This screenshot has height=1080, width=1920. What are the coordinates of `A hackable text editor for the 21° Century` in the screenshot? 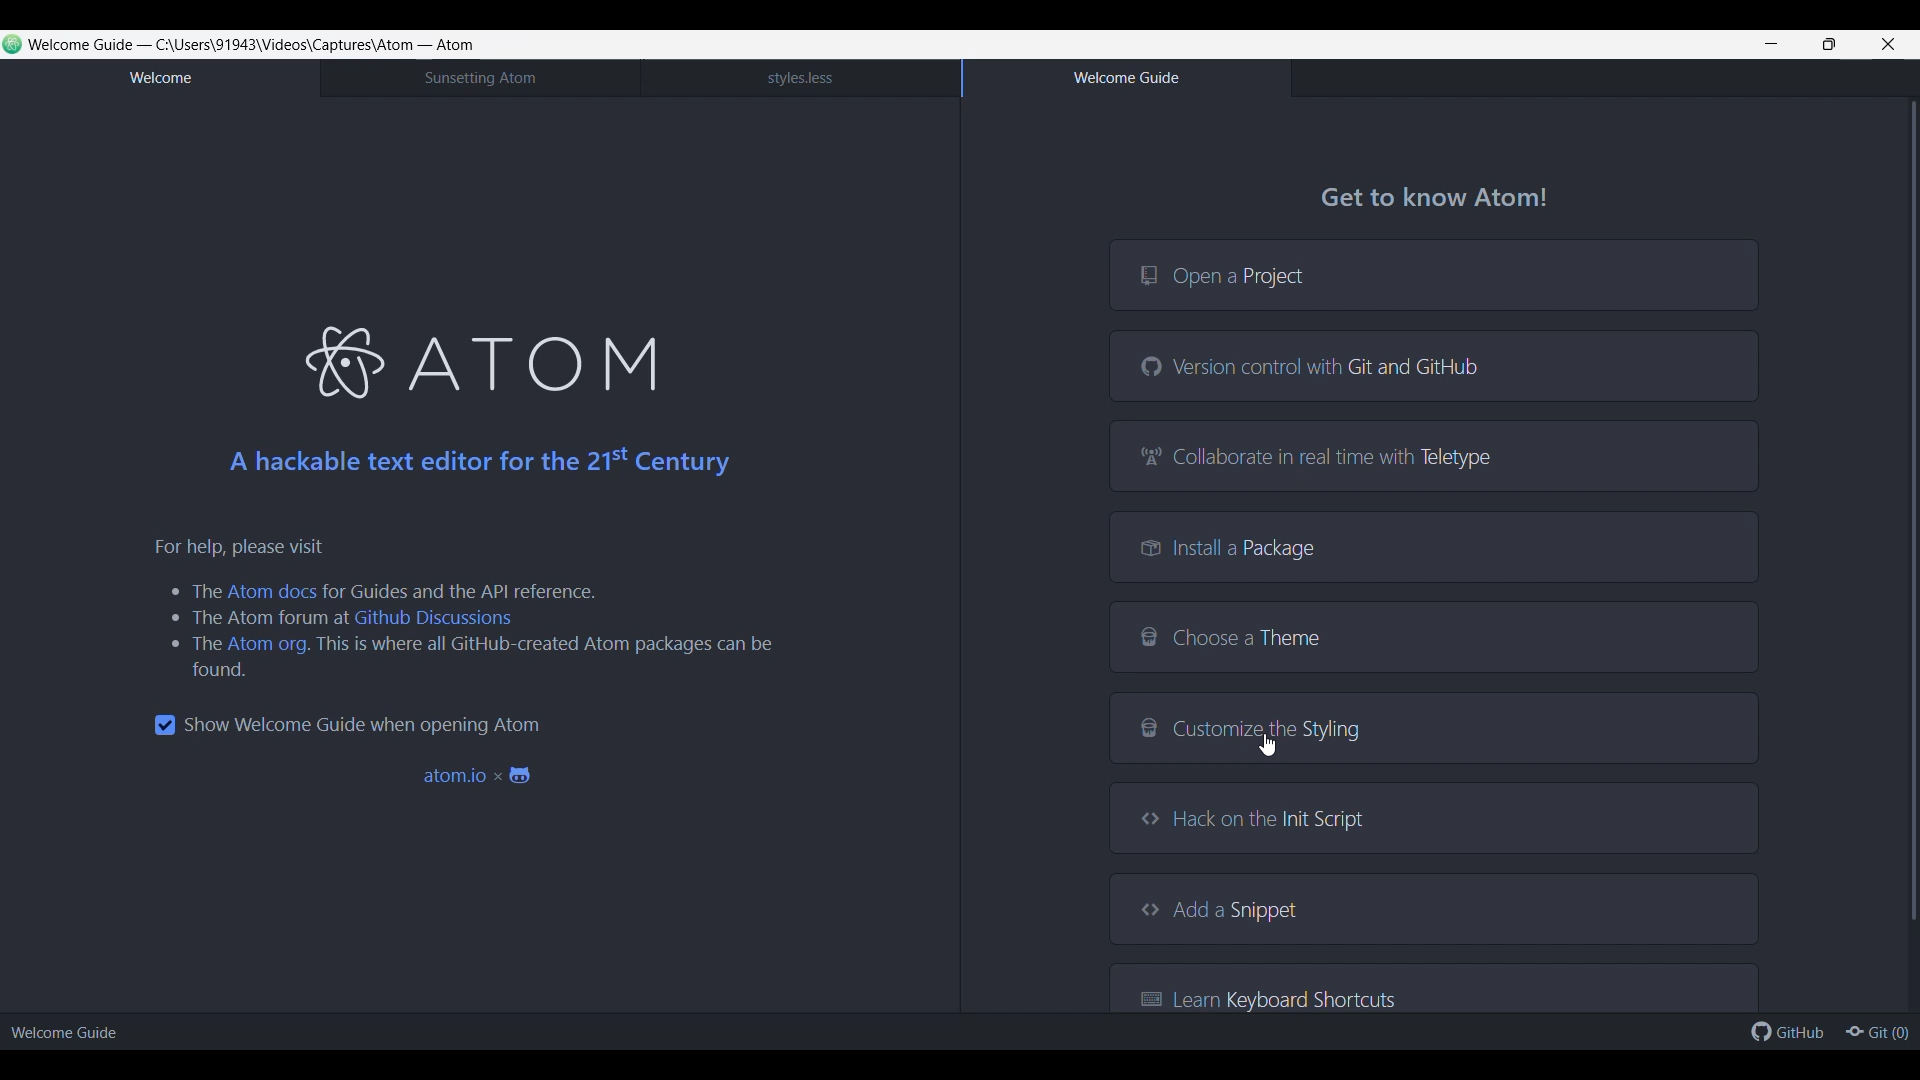 It's located at (472, 467).